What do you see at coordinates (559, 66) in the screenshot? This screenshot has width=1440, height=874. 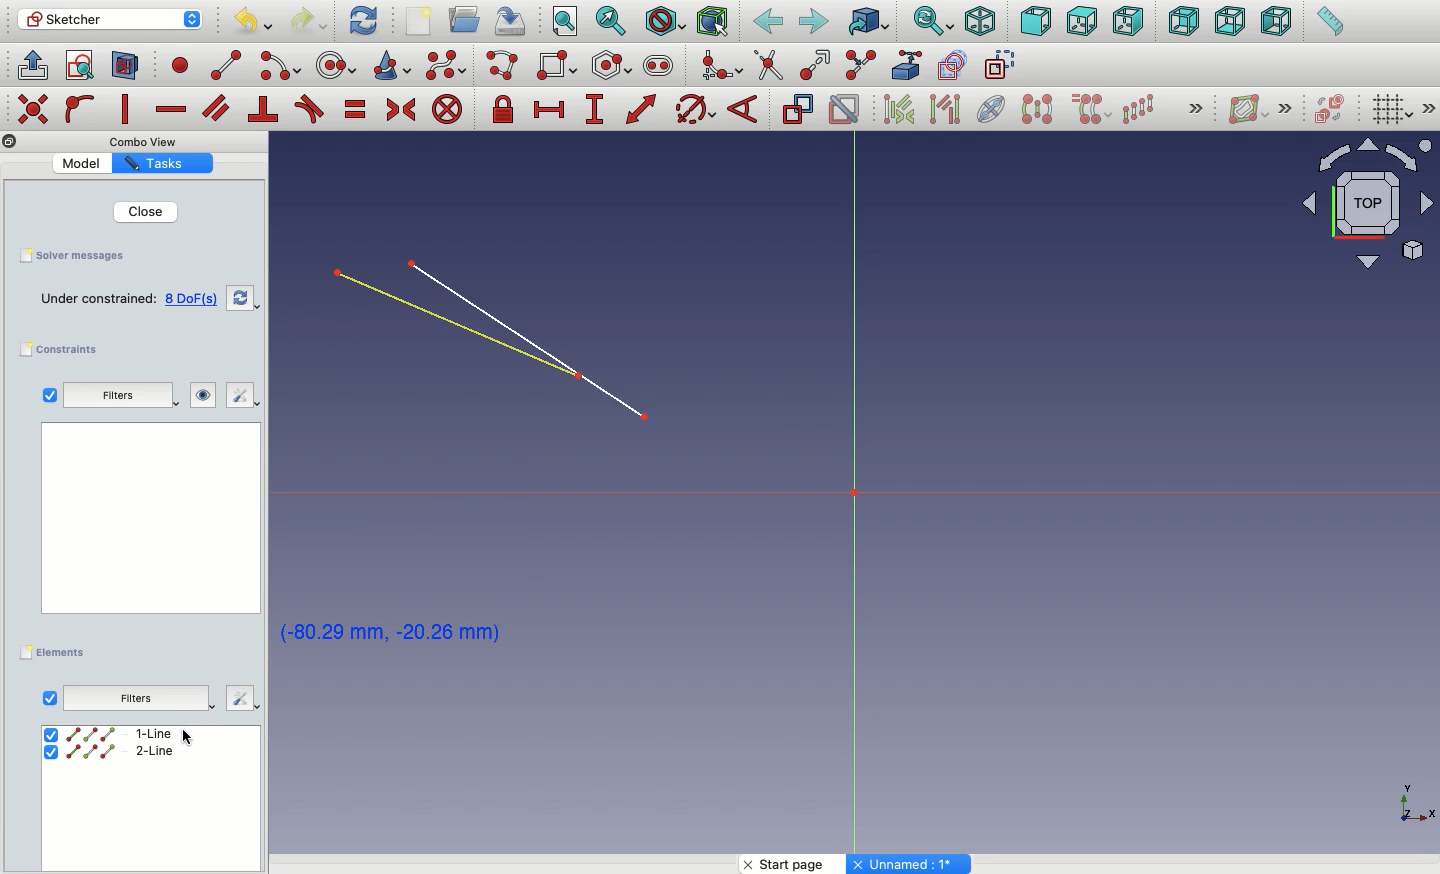 I see `Rectangle` at bounding box center [559, 66].